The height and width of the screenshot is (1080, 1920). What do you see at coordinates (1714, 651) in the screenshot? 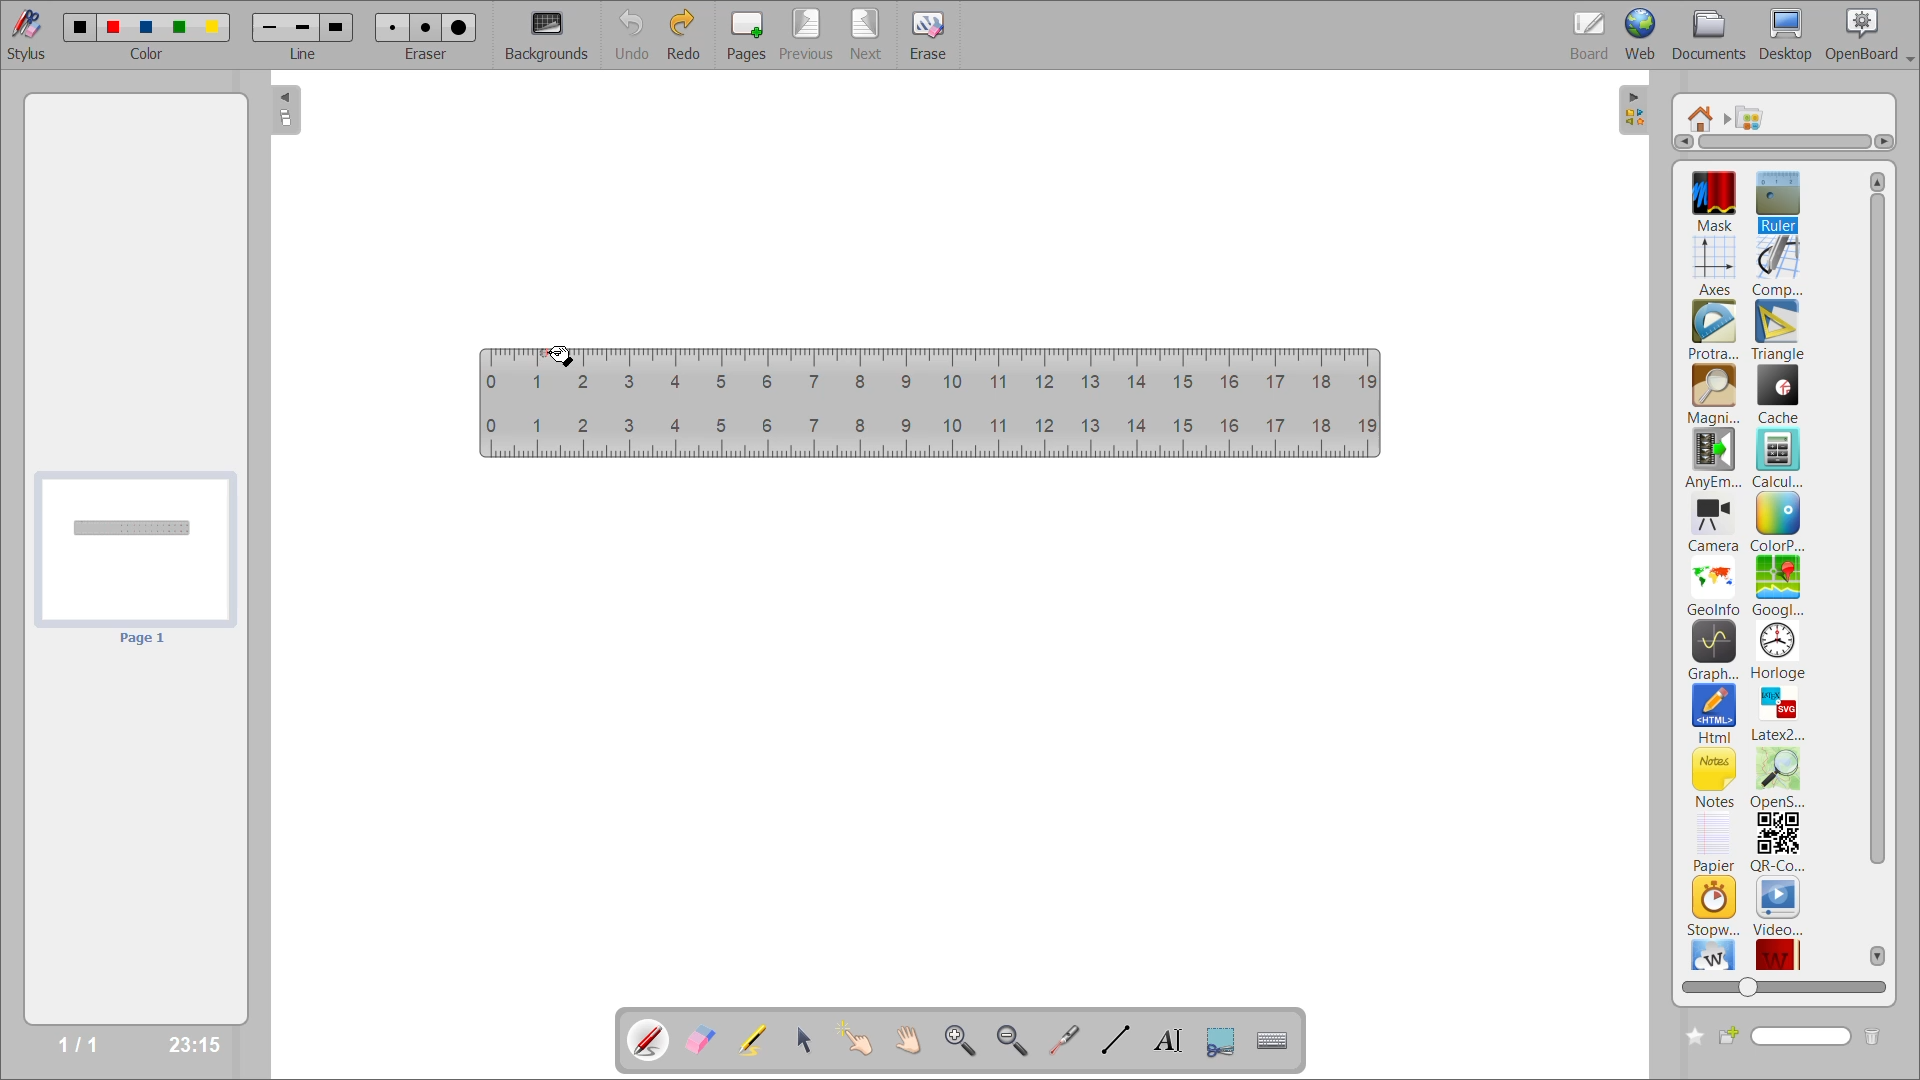
I see `graphme` at bounding box center [1714, 651].